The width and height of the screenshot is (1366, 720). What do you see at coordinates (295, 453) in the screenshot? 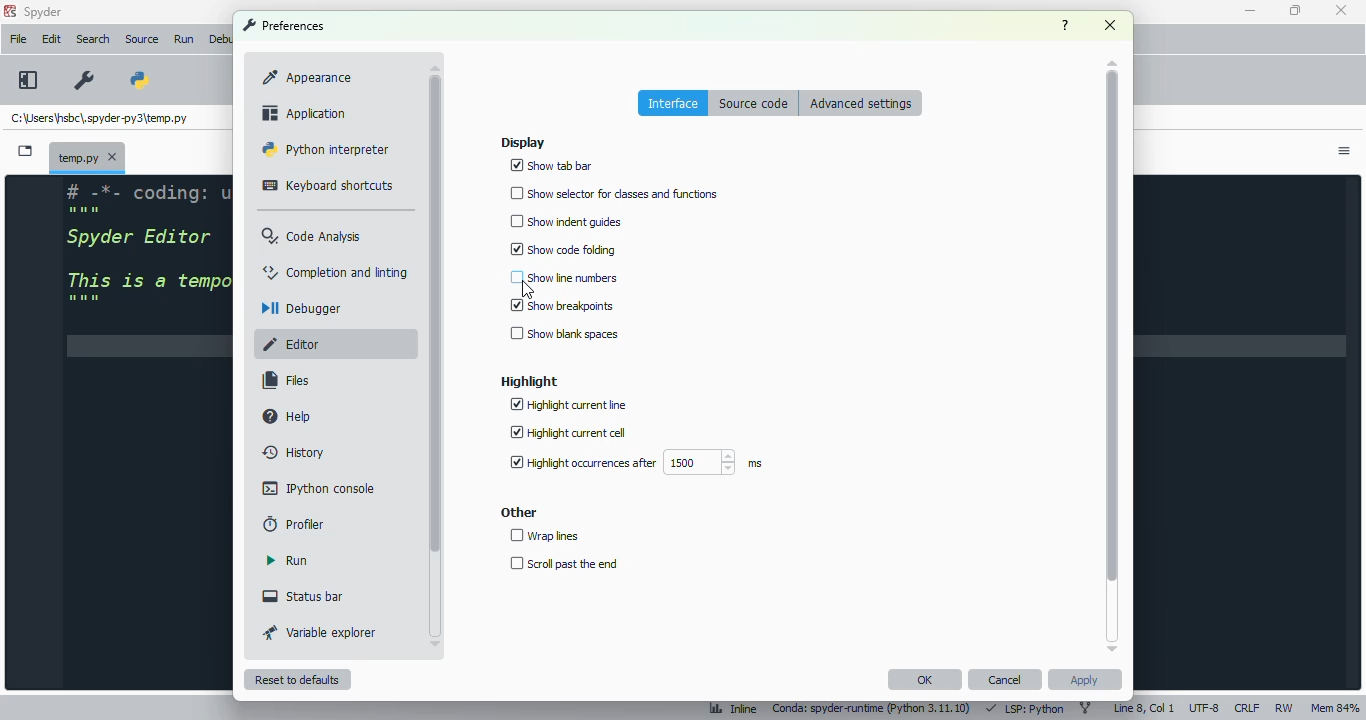
I see `history` at bounding box center [295, 453].